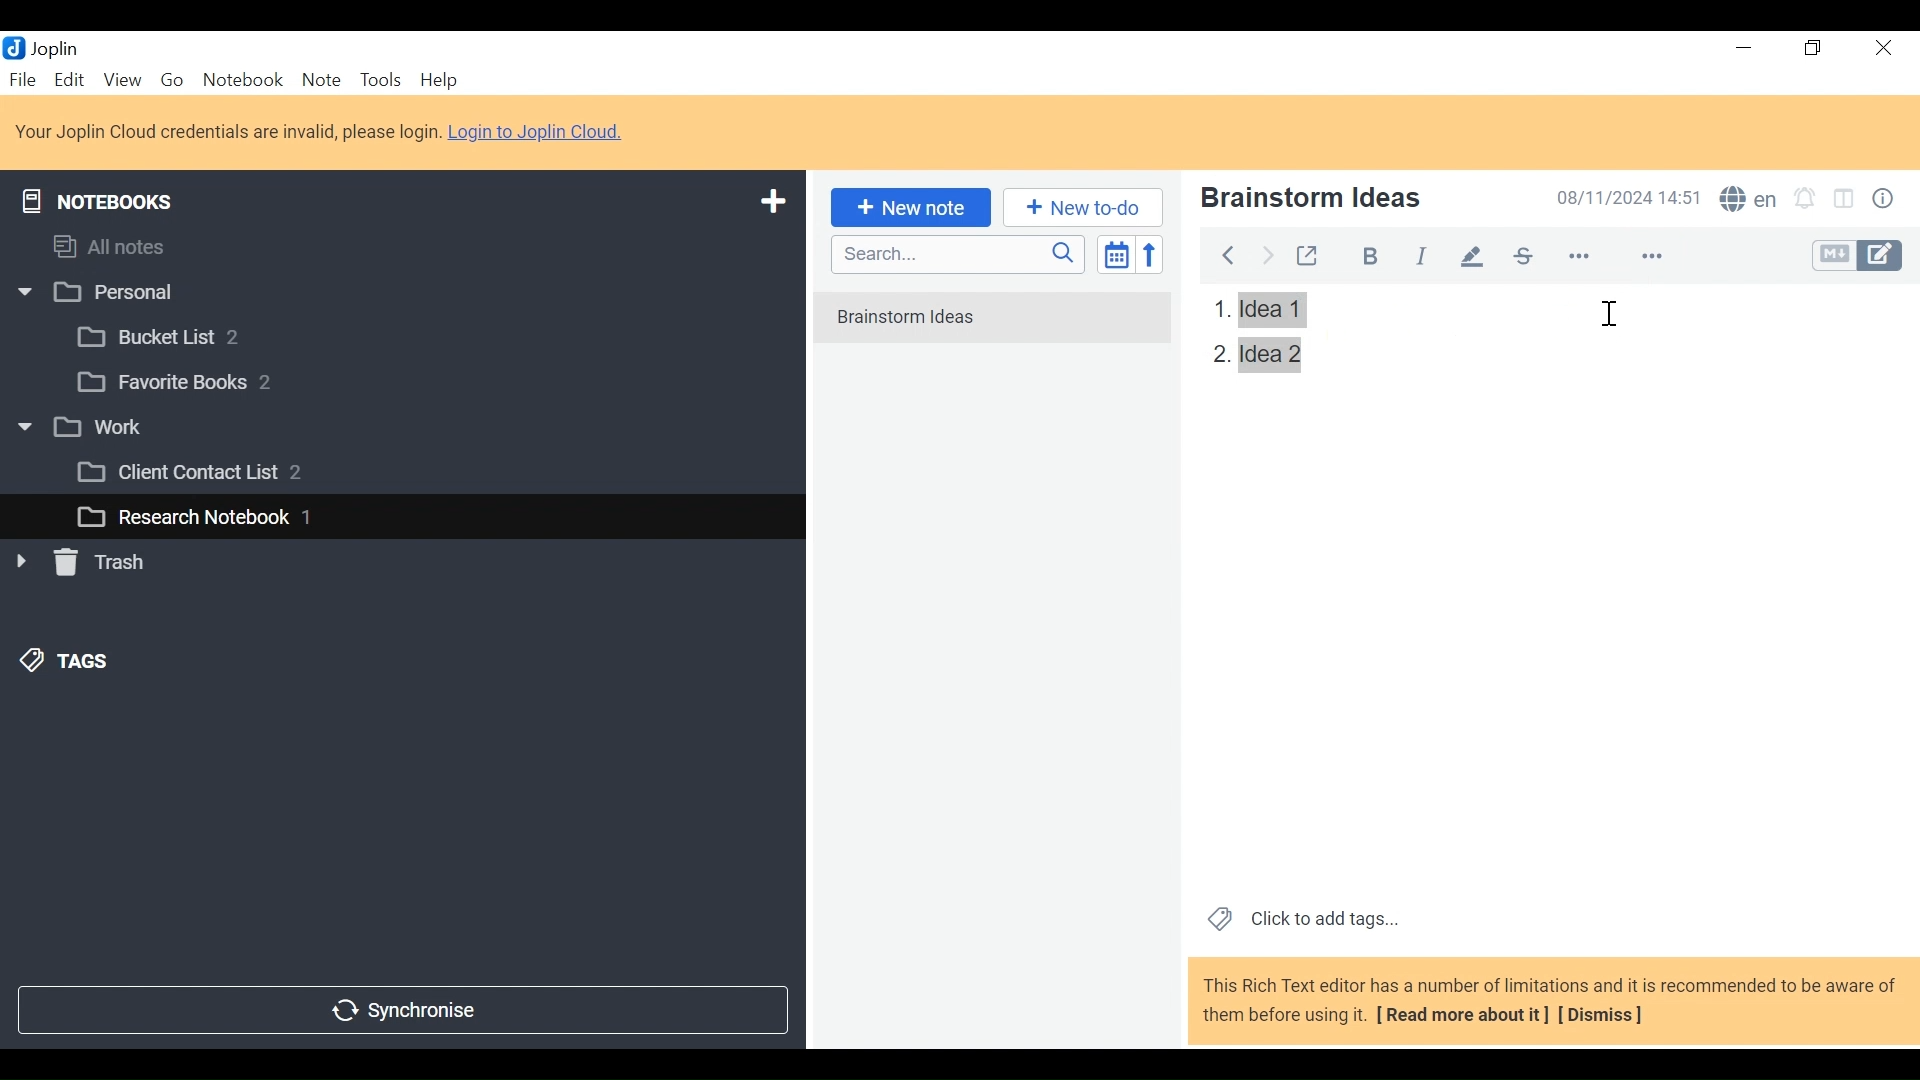 The width and height of the screenshot is (1920, 1080). Describe the element at coordinates (1651, 254) in the screenshot. I see `More Options` at that location.